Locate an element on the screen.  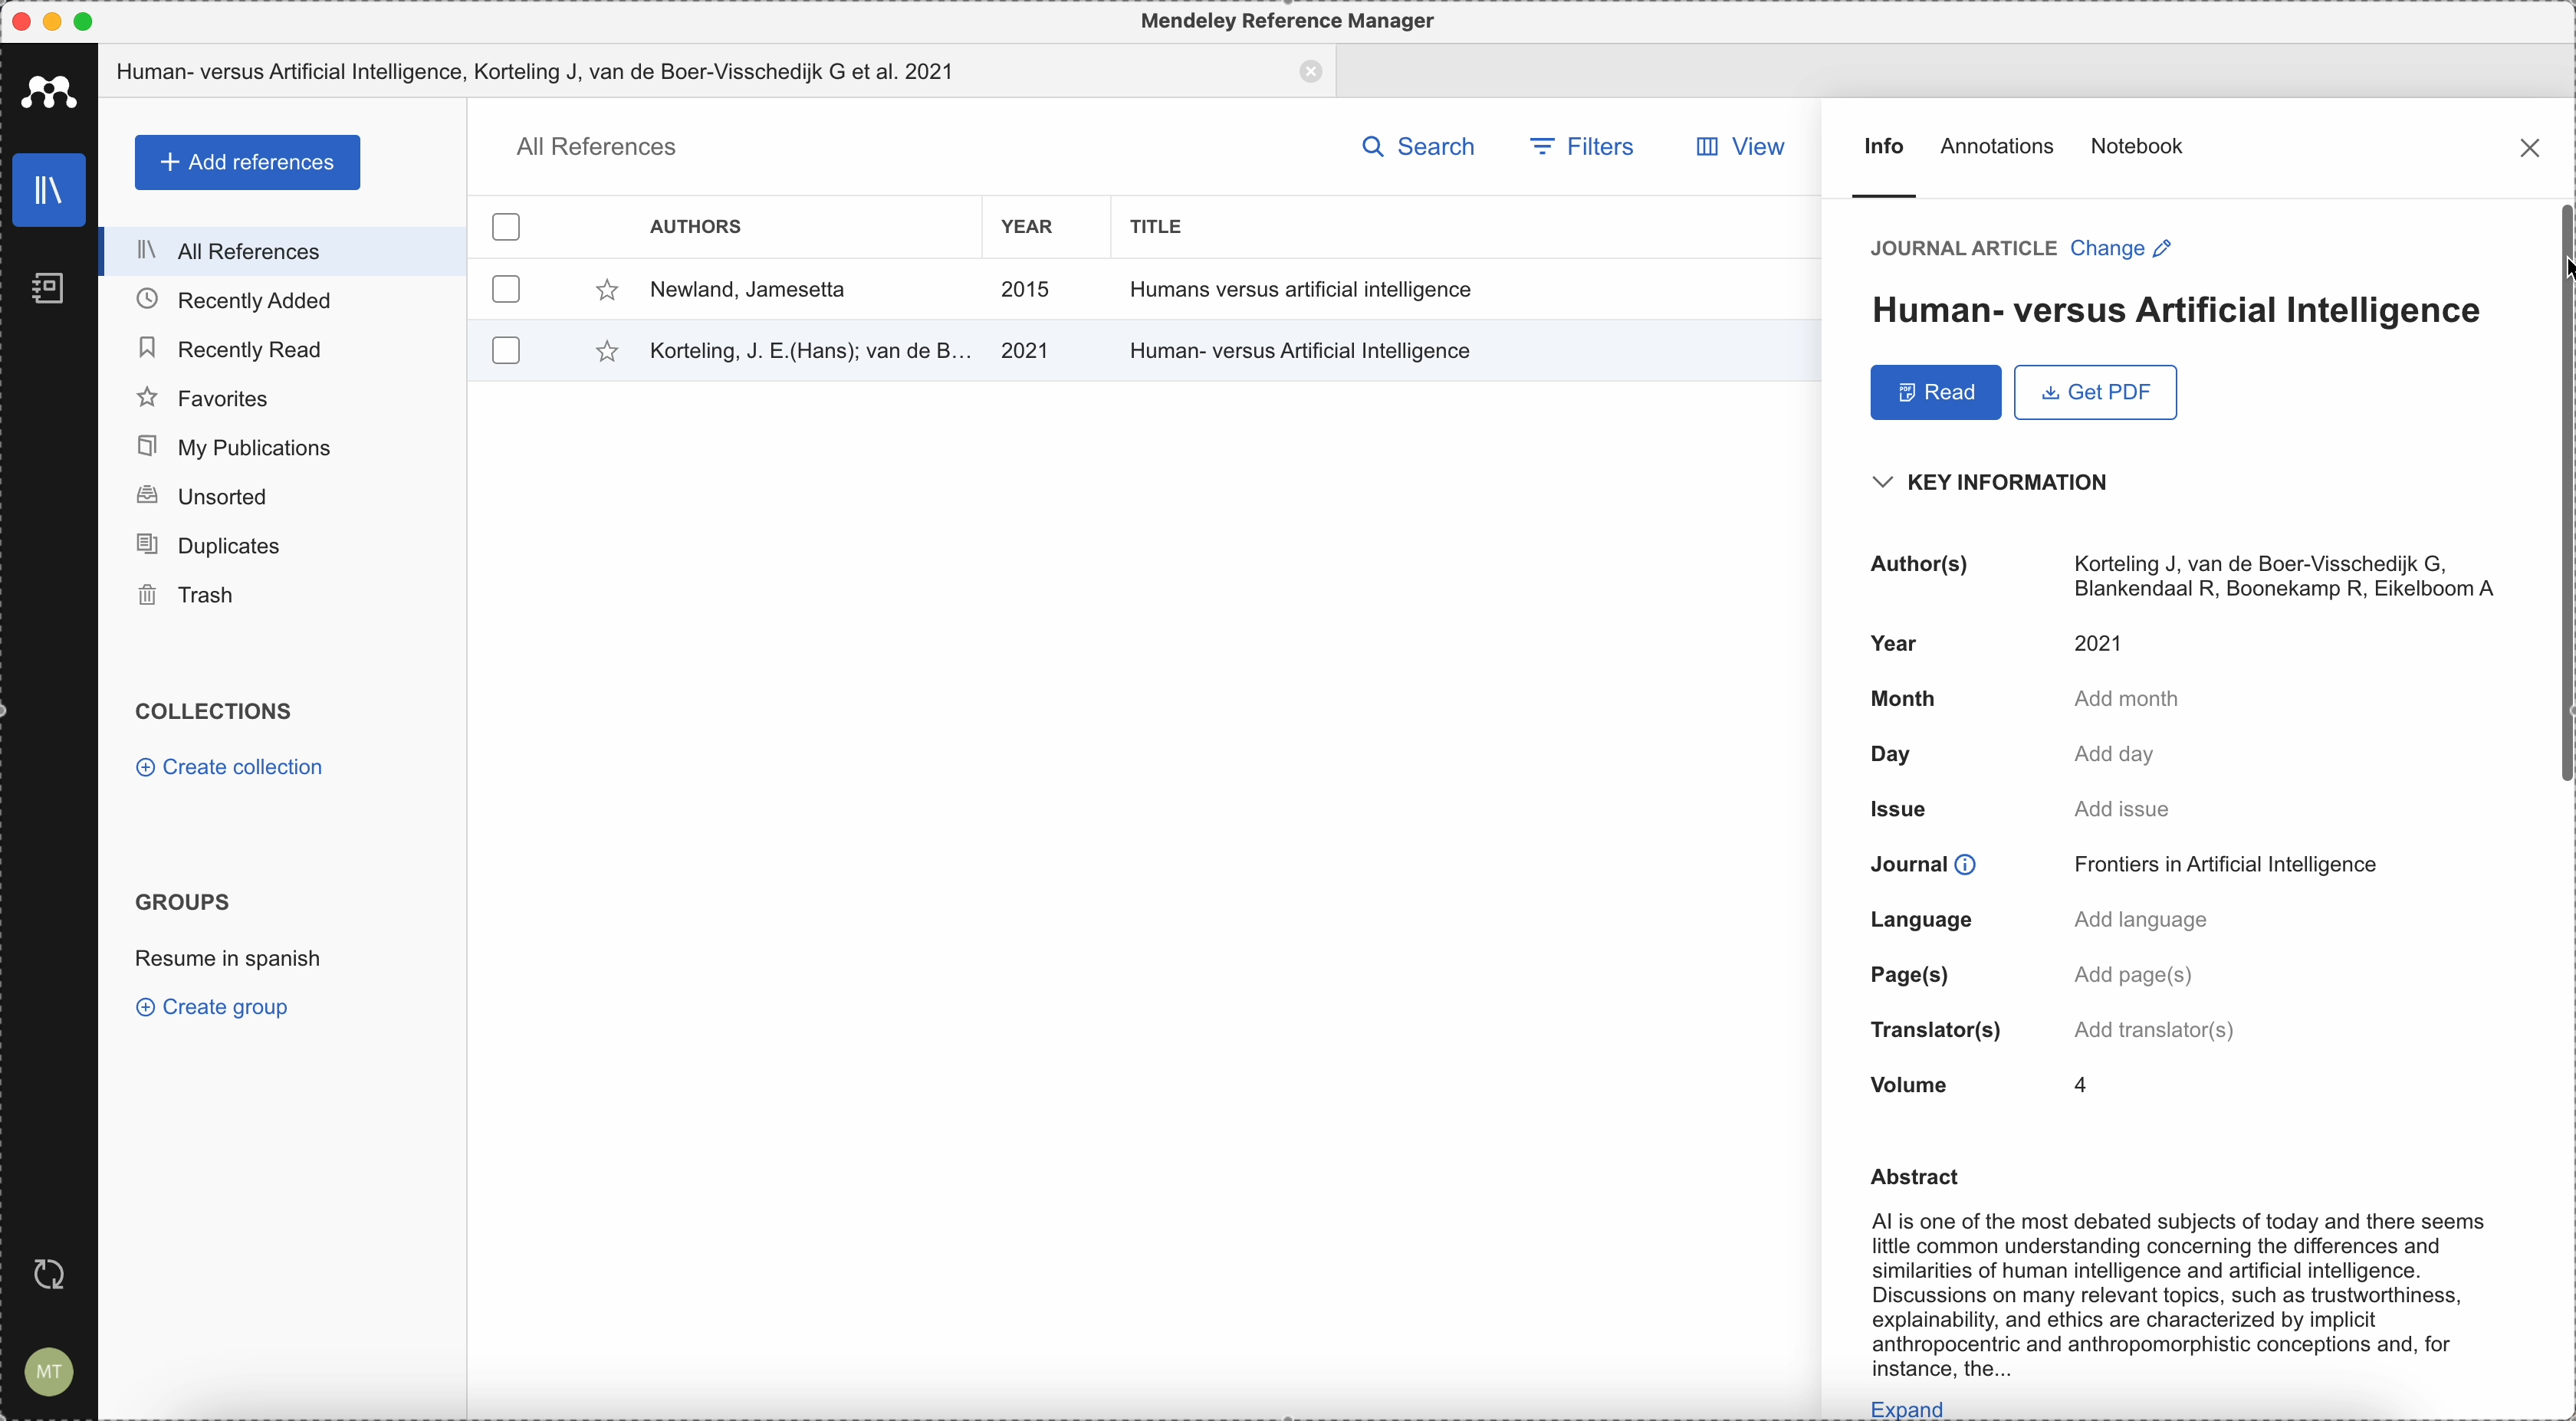
volume 4 is located at coordinates (1974, 1085).